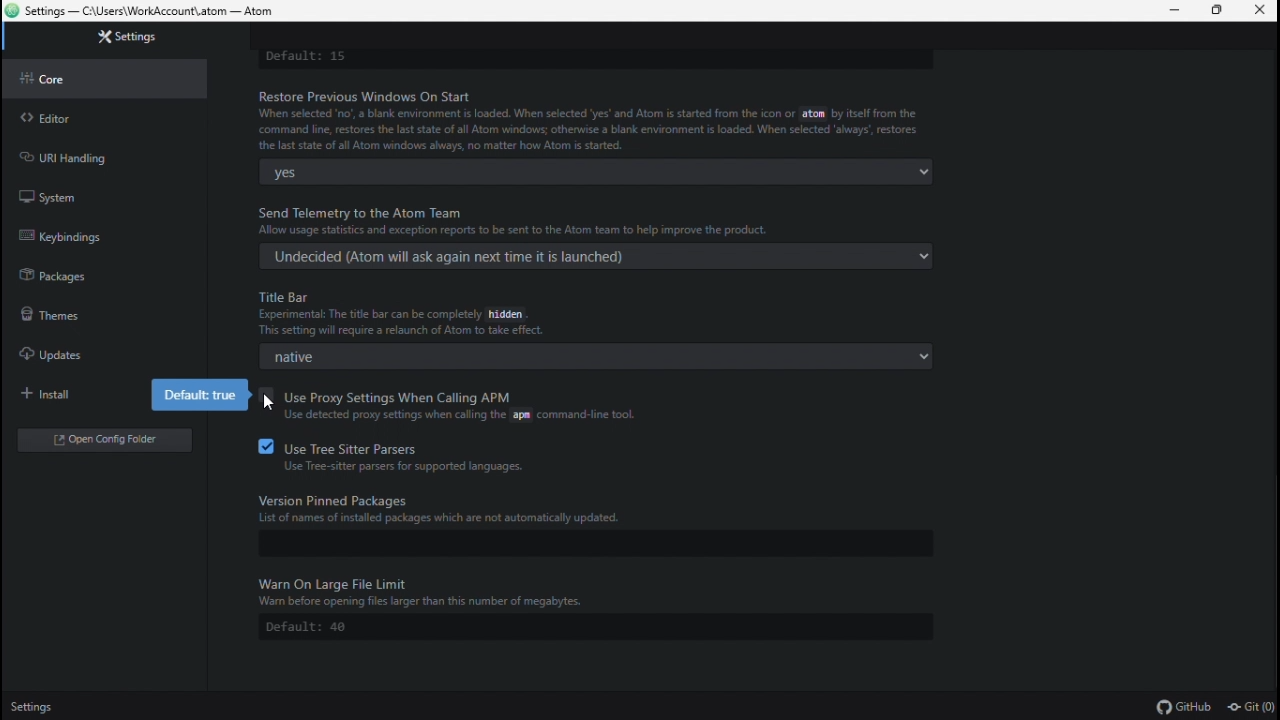 The width and height of the screenshot is (1280, 720). Describe the element at coordinates (94, 357) in the screenshot. I see `updates` at that location.